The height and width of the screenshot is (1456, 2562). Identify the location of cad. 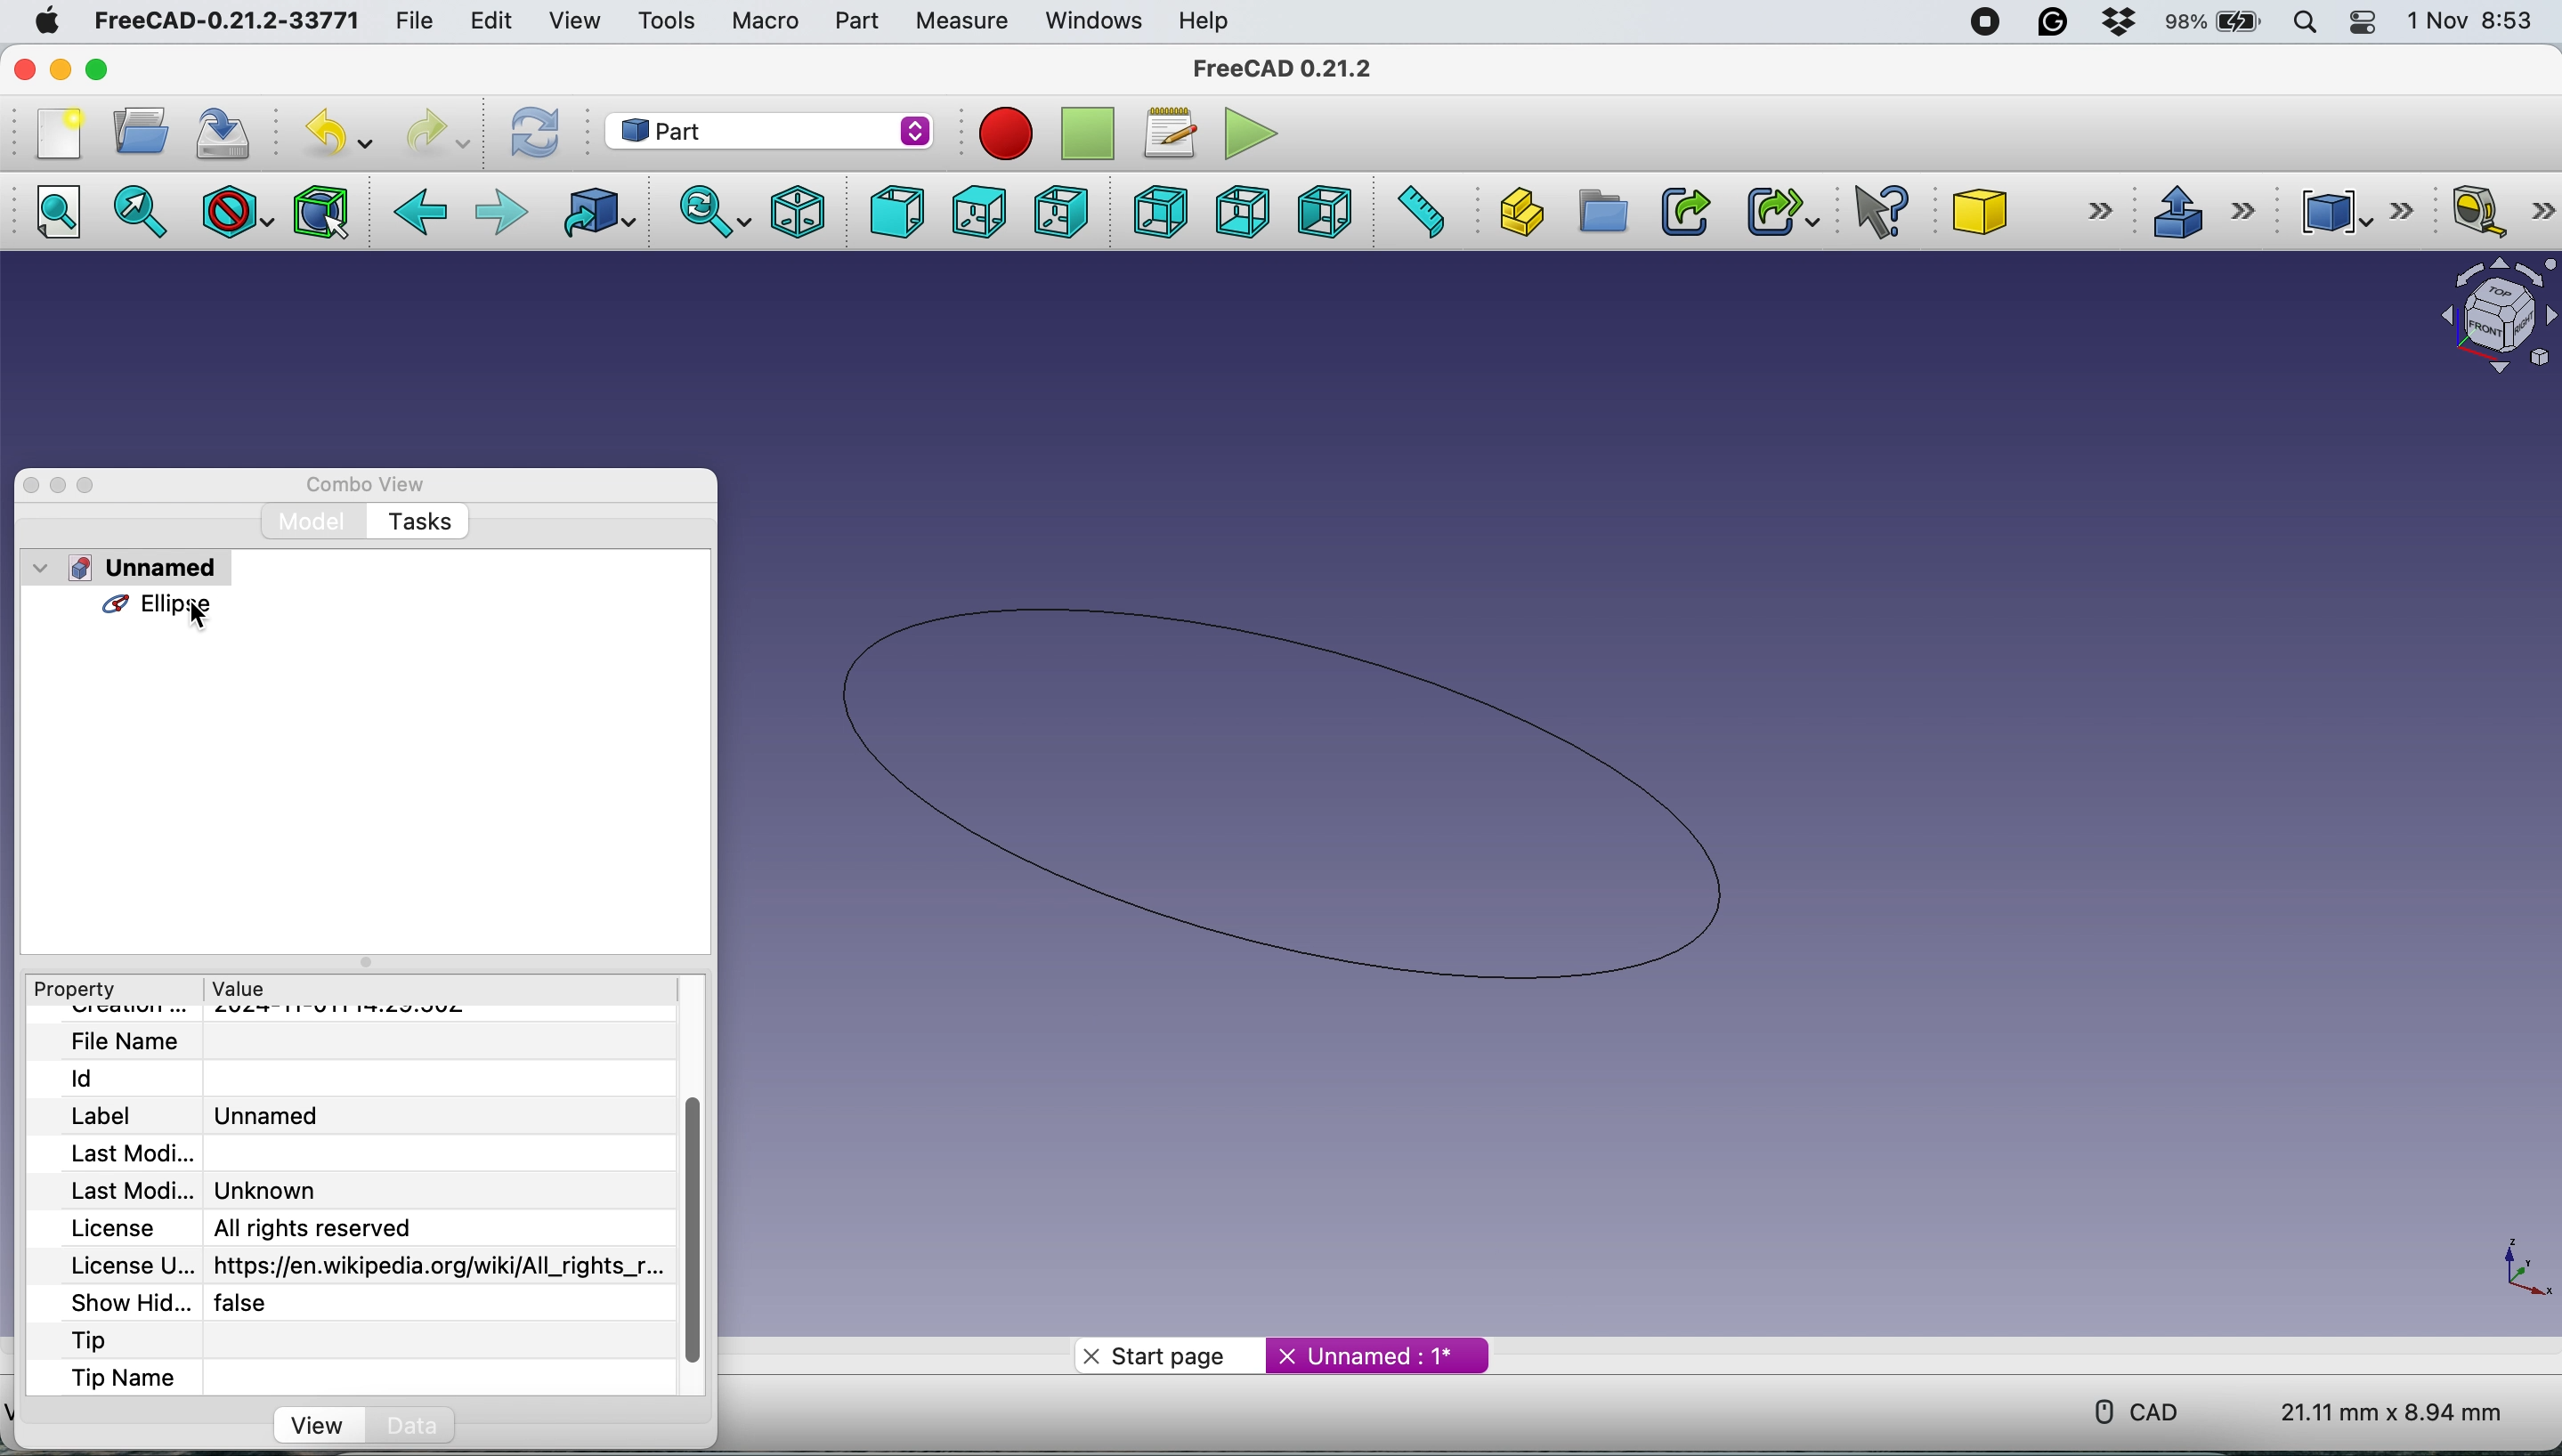
(2141, 1409).